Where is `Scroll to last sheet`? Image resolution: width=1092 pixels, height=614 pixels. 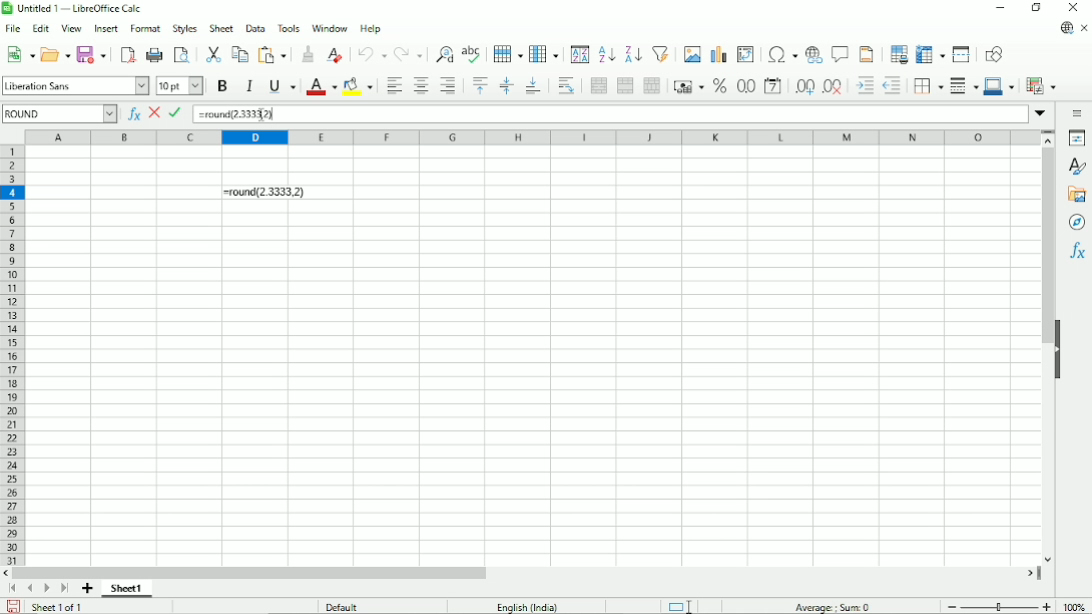
Scroll to last sheet is located at coordinates (65, 588).